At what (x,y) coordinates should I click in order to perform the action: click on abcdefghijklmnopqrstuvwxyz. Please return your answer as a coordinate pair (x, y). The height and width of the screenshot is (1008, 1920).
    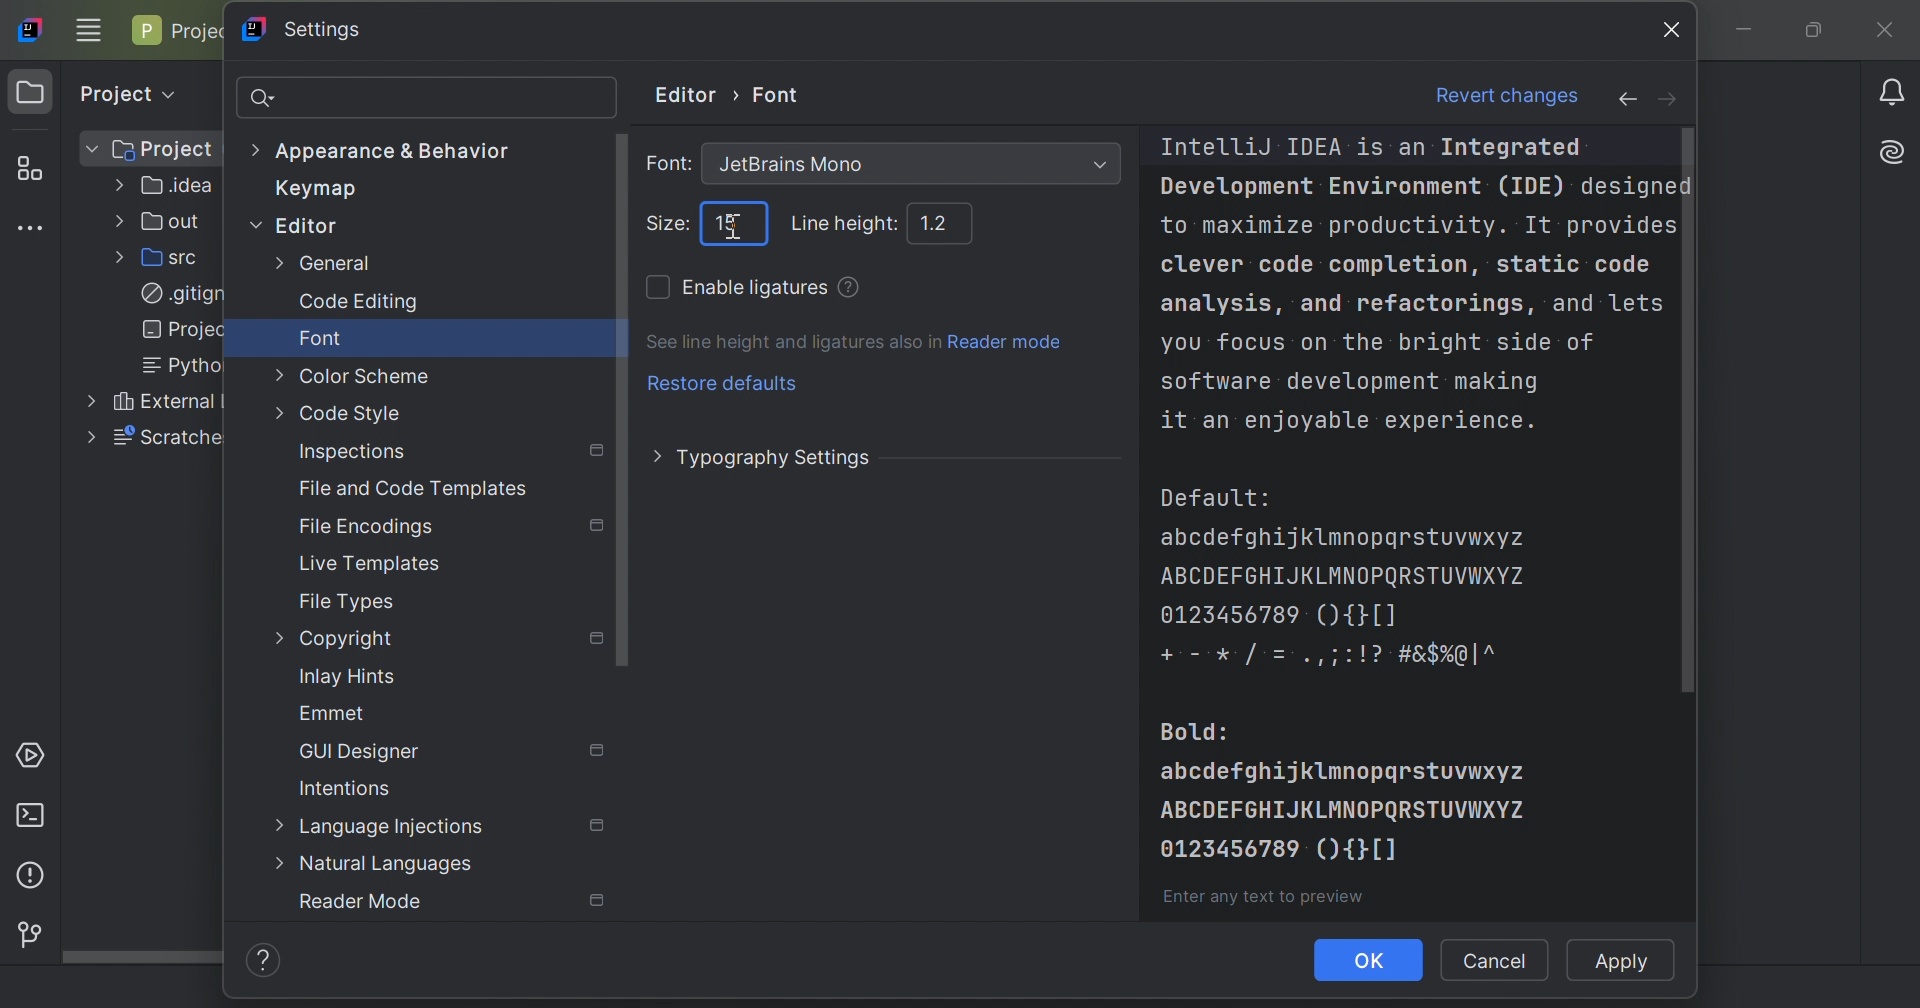
    Looking at the image, I should click on (1343, 771).